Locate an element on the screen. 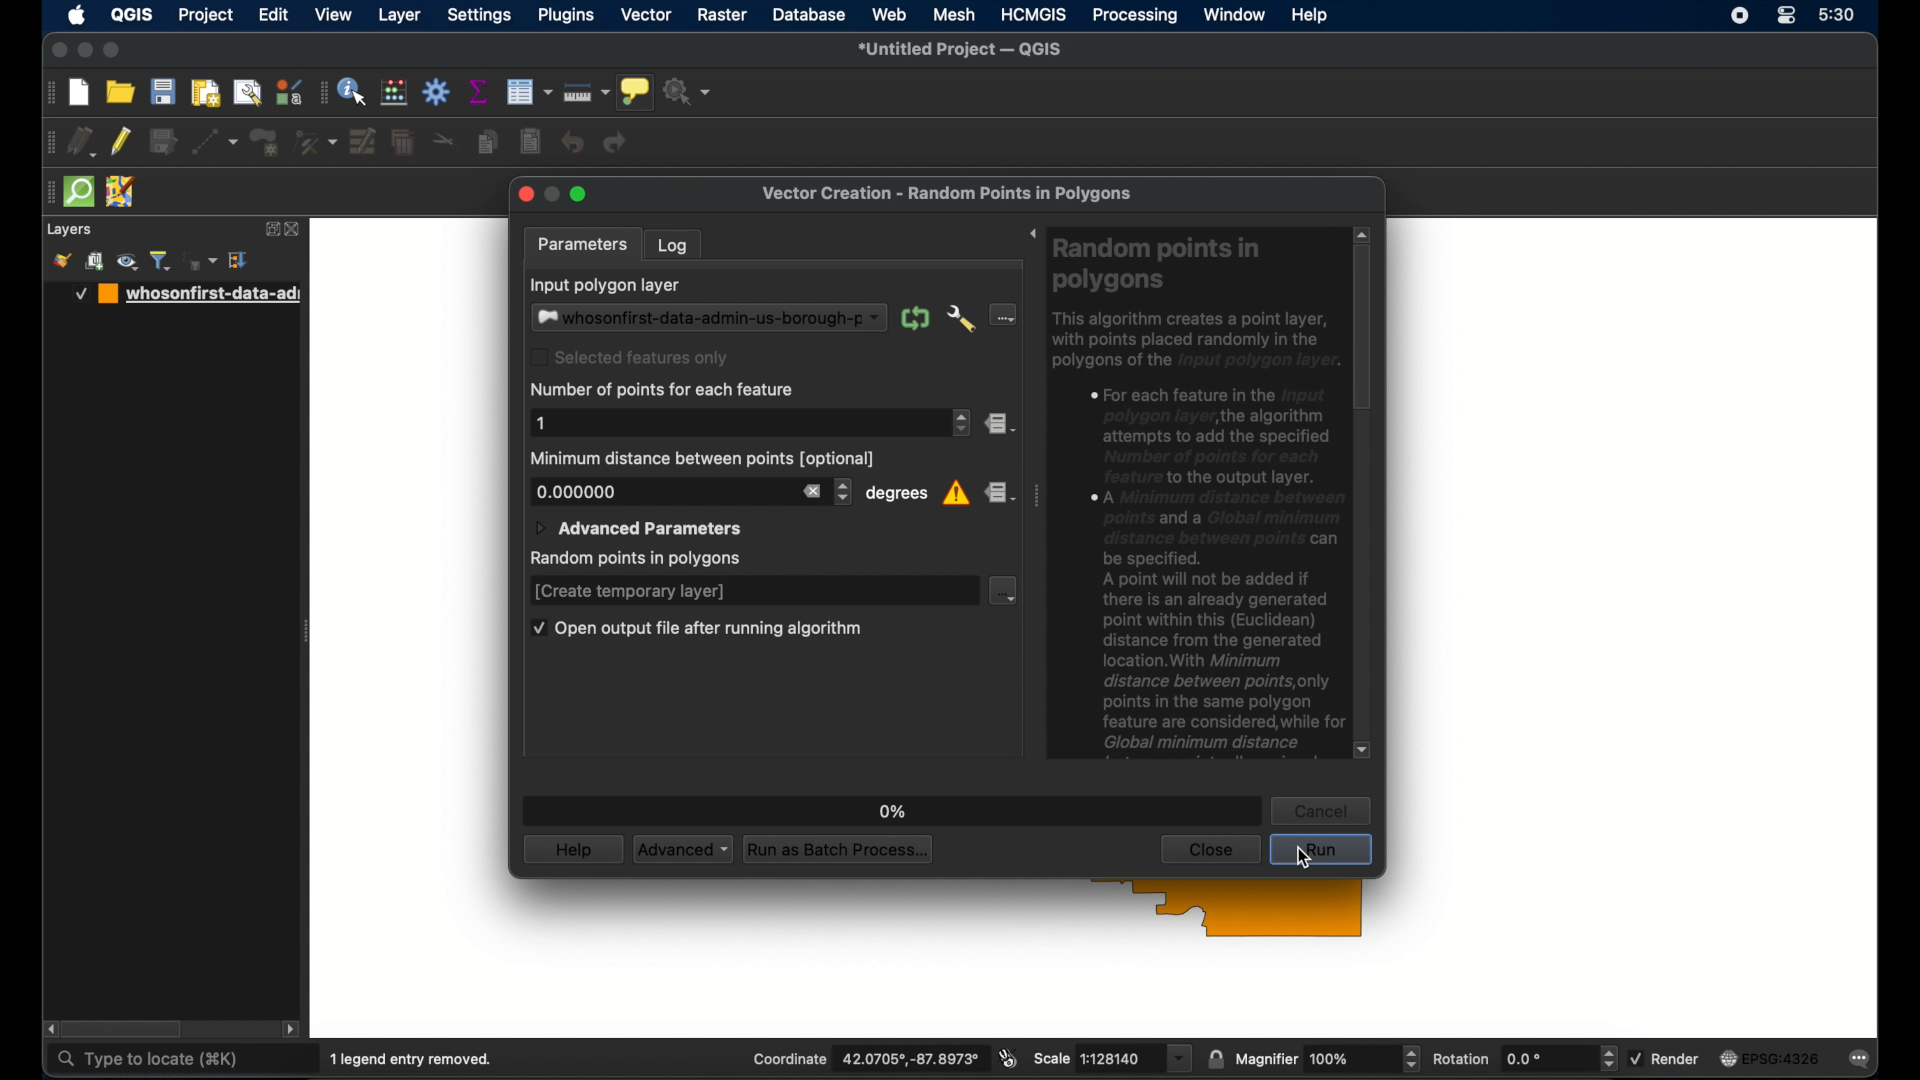 Image resolution: width=1920 pixels, height=1080 pixels. identify feature is located at coordinates (354, 92).